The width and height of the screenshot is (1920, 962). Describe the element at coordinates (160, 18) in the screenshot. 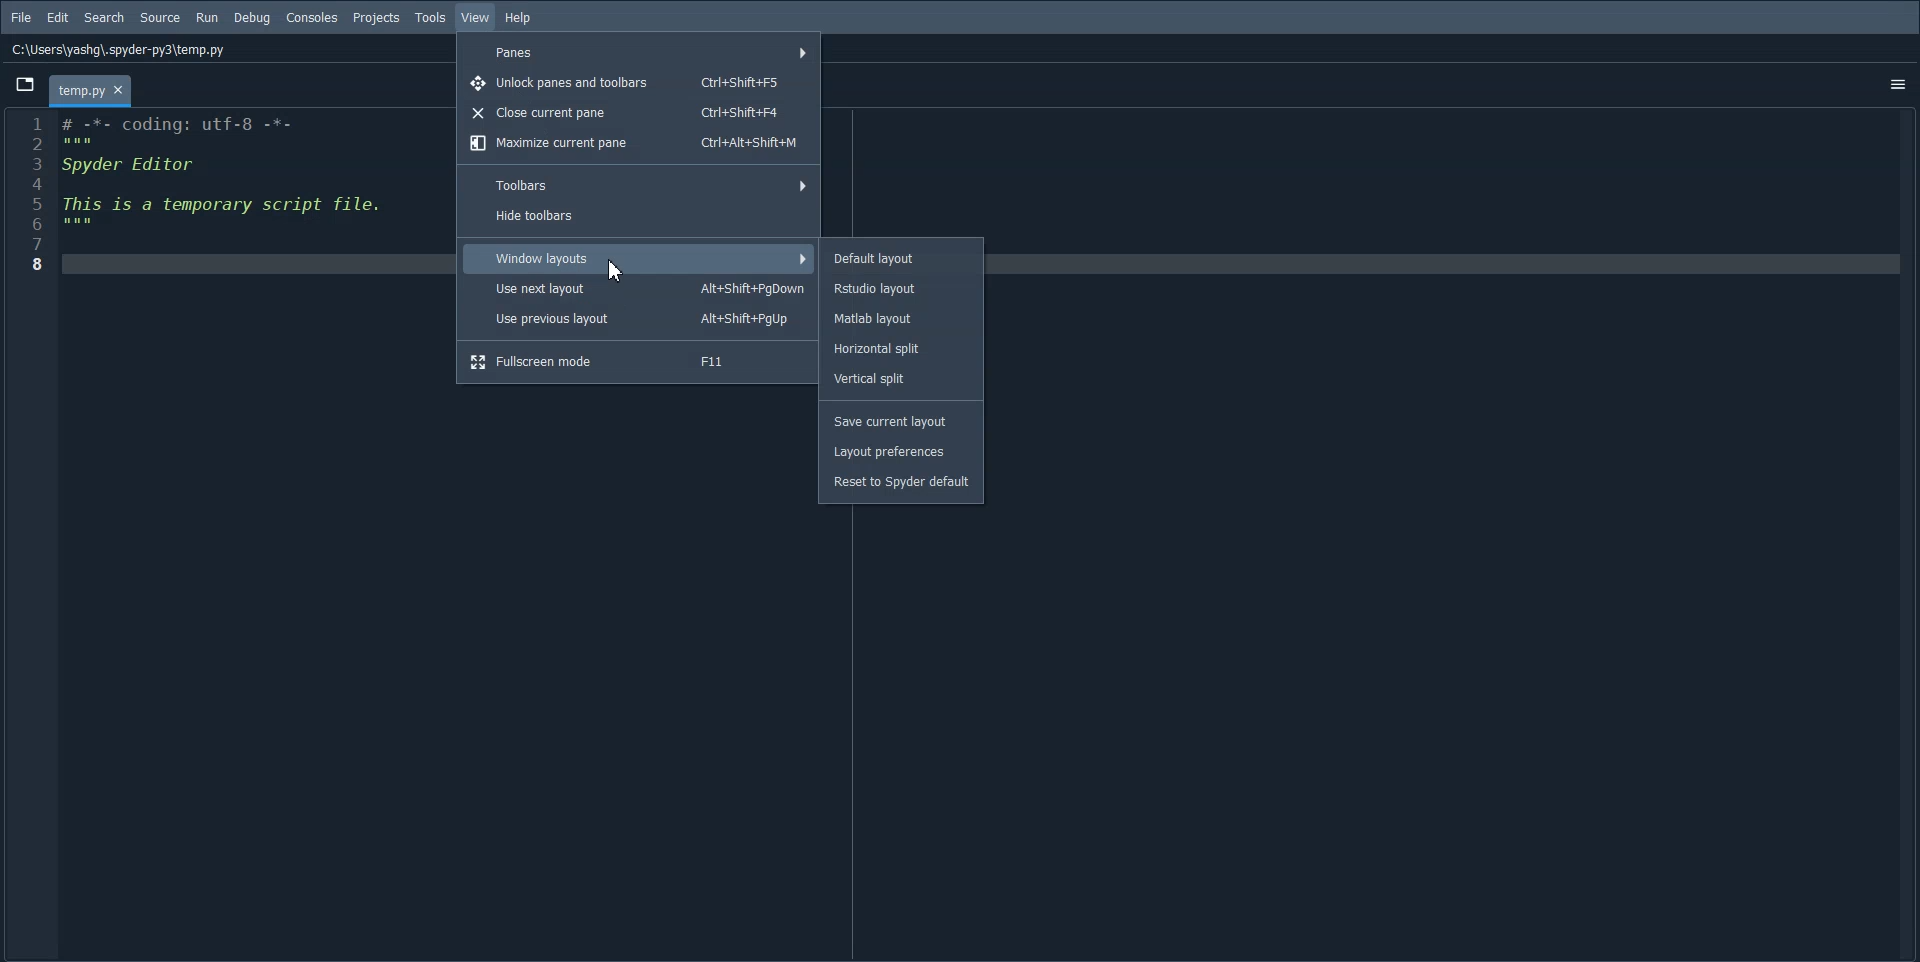

I see `Source` at that location.